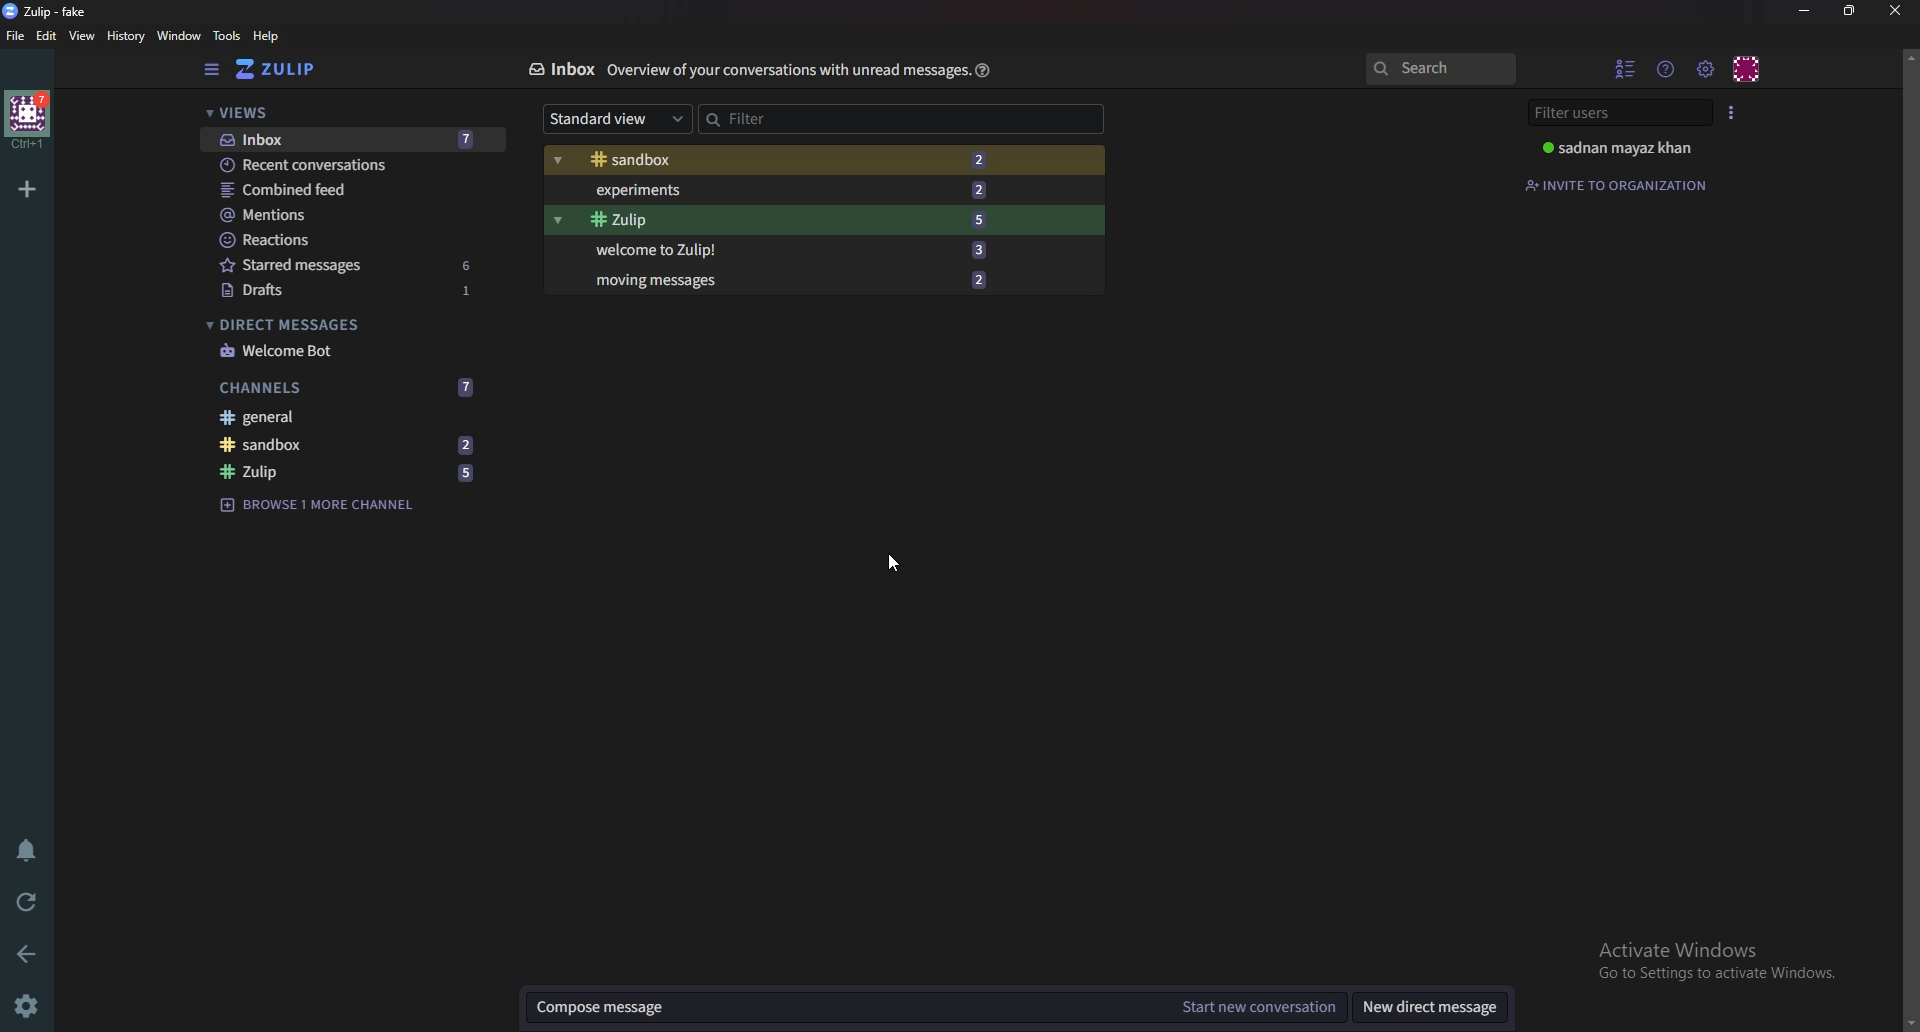 This screenshot has width=1920, height=1032. I want to click on #Zulip 5, so click(788, 220).